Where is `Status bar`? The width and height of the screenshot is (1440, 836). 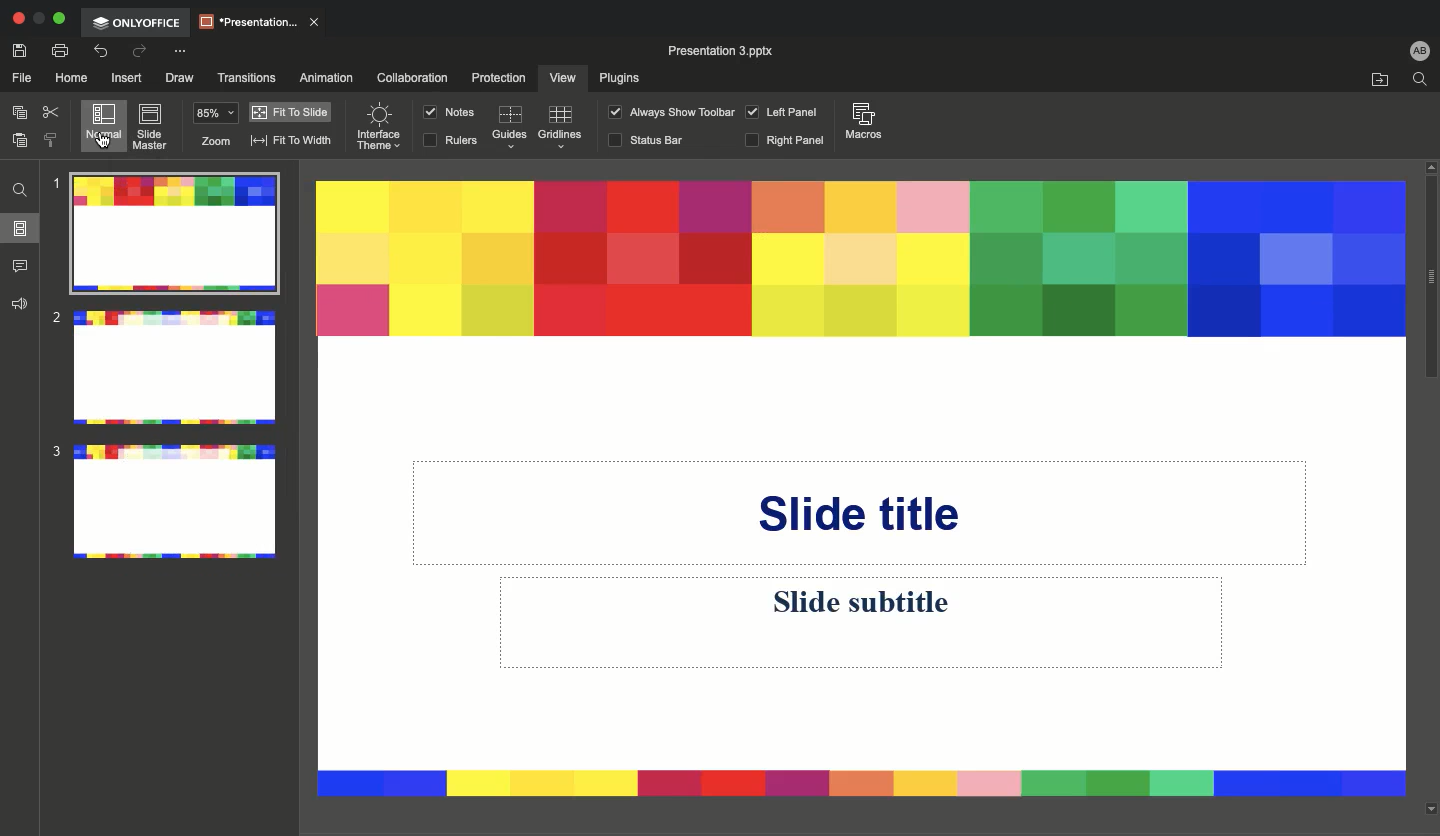 Status bar is located at coordinates (649, 141).